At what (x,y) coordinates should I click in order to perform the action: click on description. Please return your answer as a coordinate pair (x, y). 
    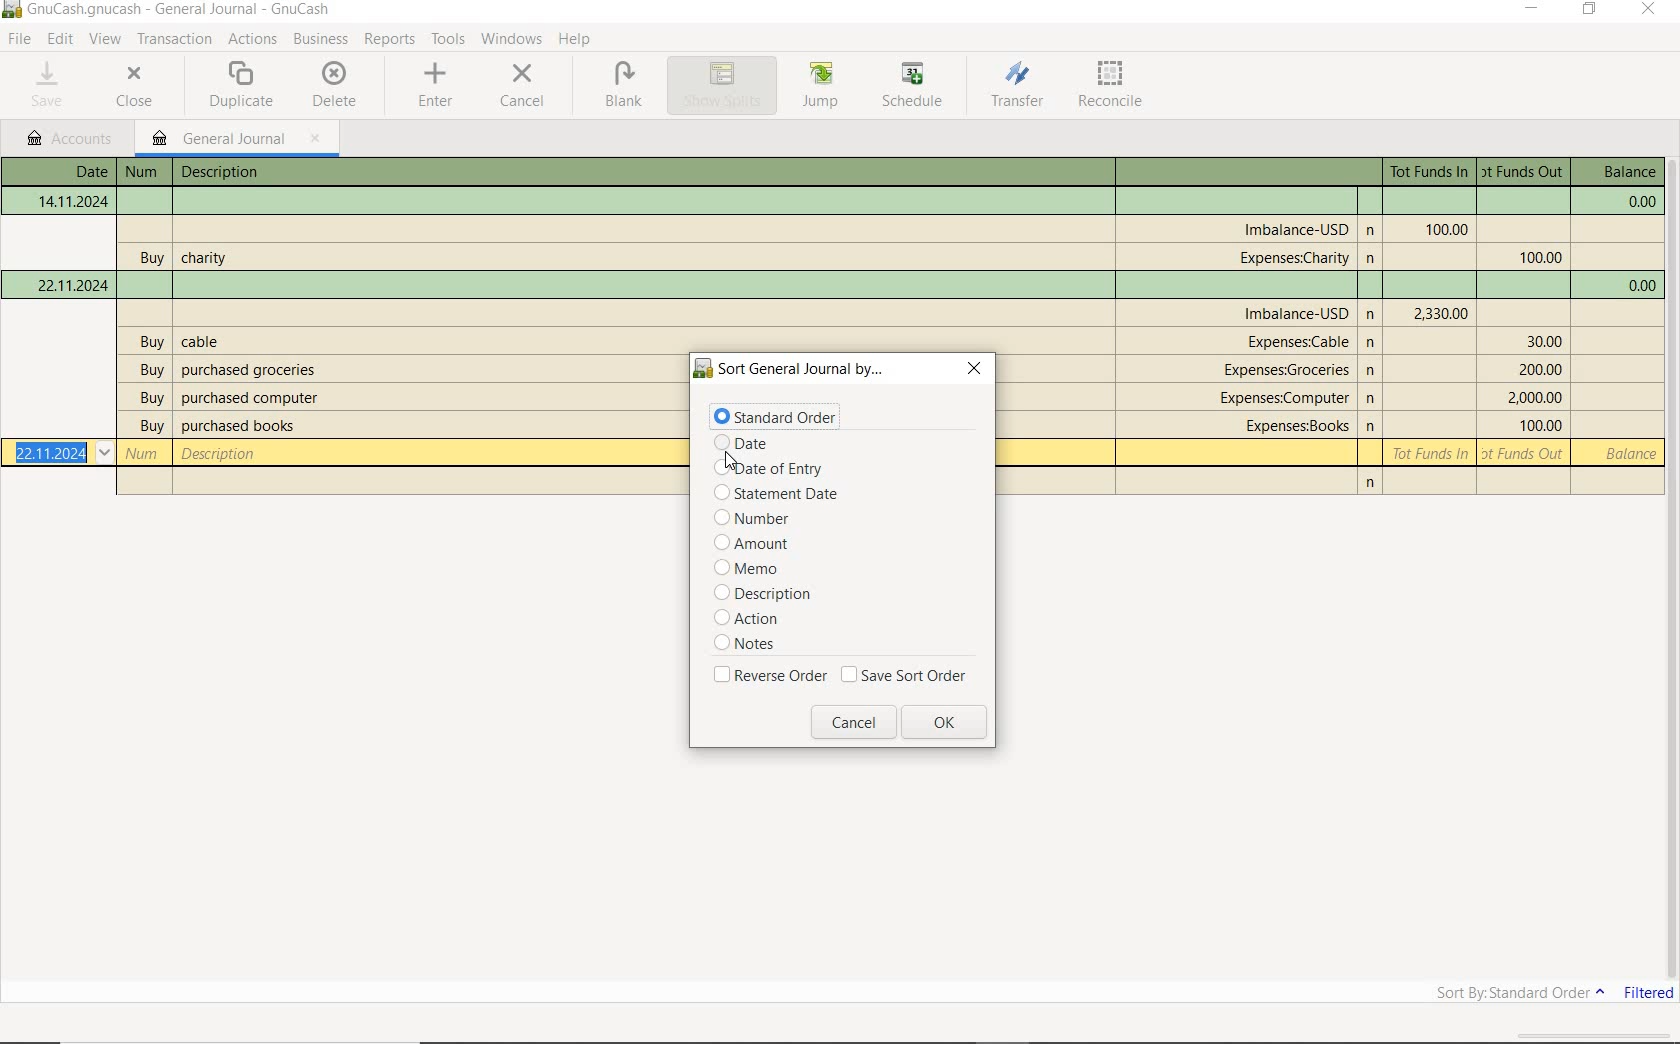
    Looking at the image, I should click on (773, 594).